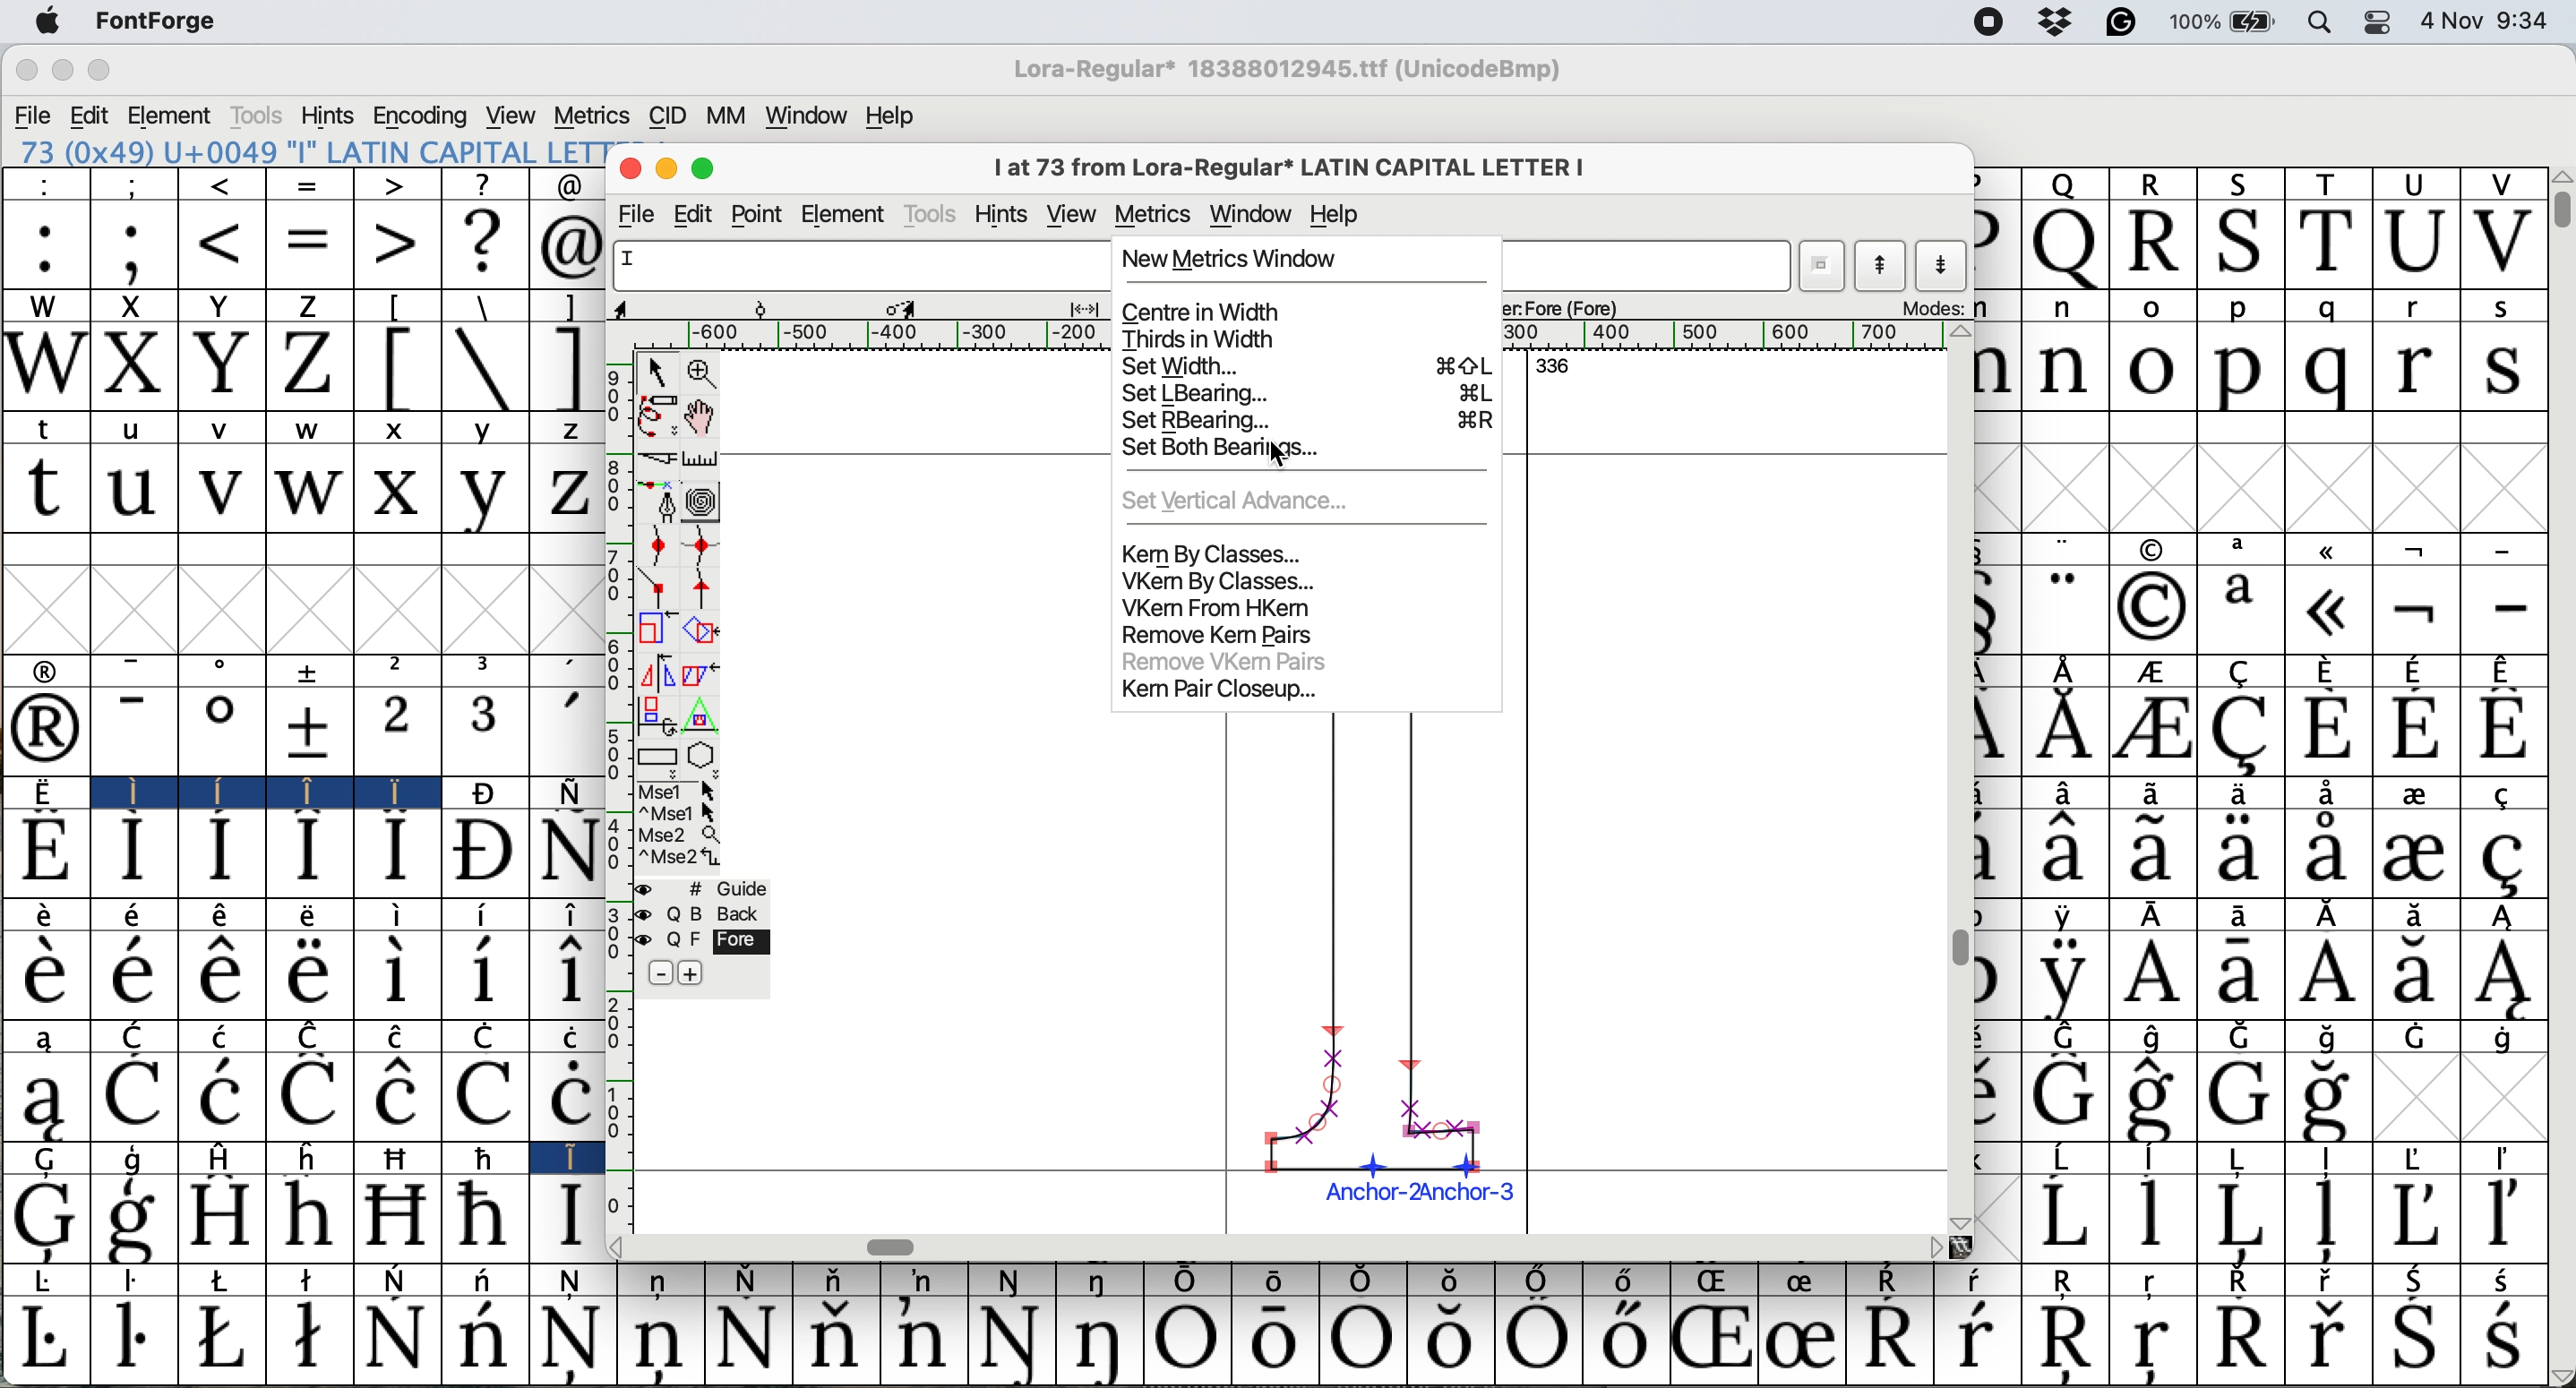 The width and height of the screenshot is (2576, 1388). I want to click on Symbol, so click(482, 793).